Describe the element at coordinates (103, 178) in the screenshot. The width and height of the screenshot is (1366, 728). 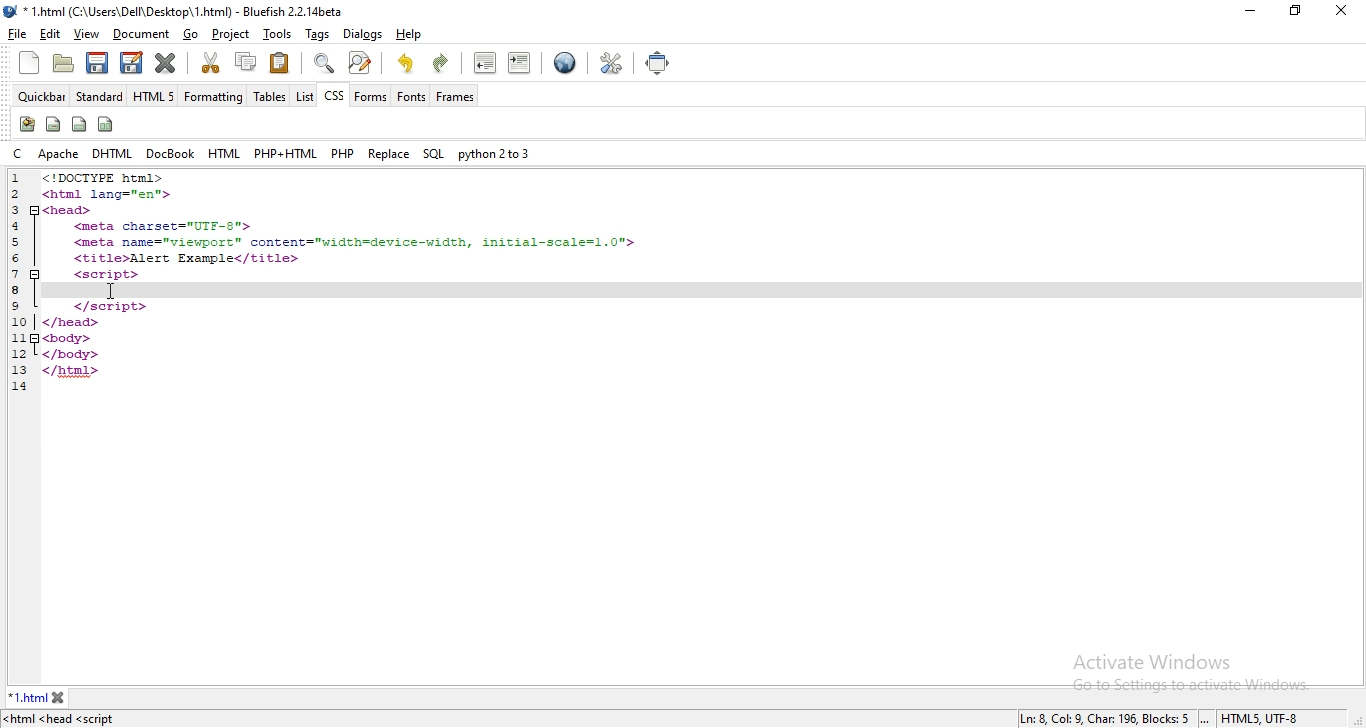
I see `<!DOCTYPE html>` at that location.